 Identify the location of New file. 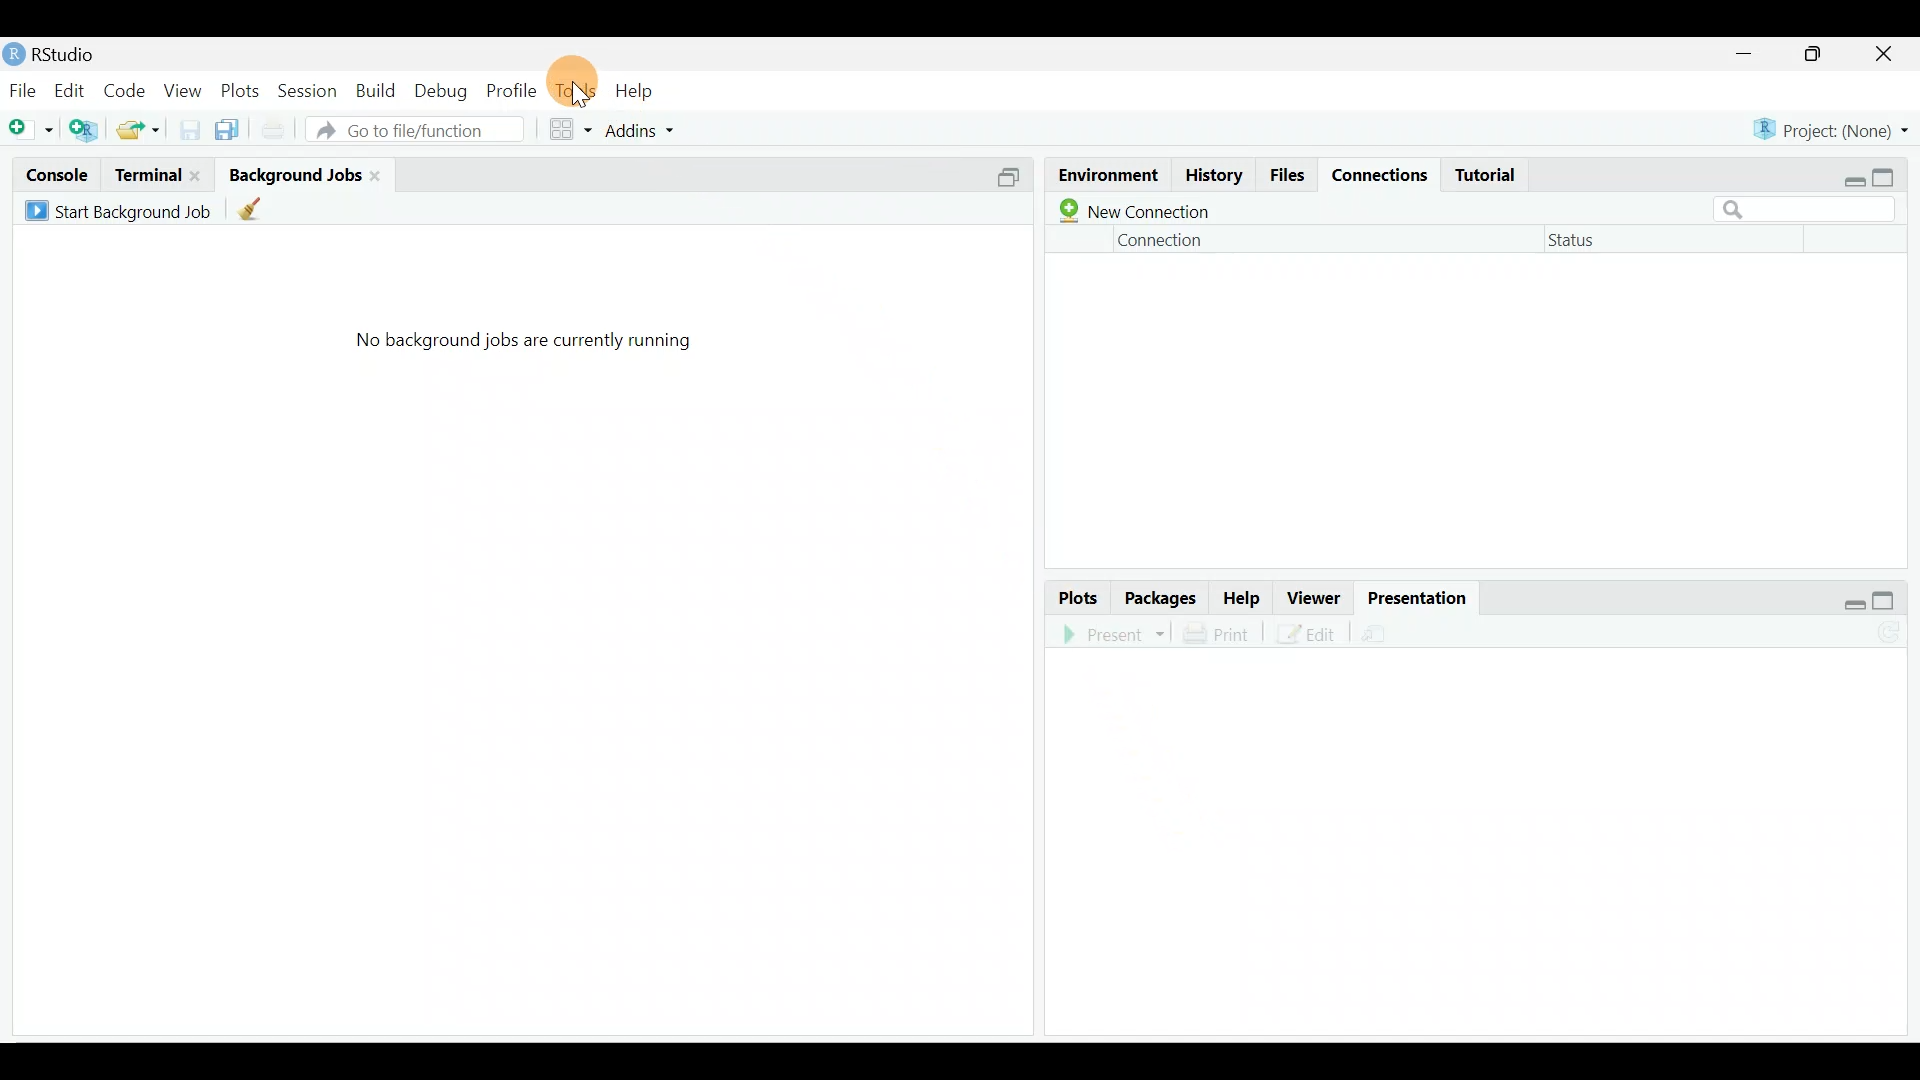
(31, 131).